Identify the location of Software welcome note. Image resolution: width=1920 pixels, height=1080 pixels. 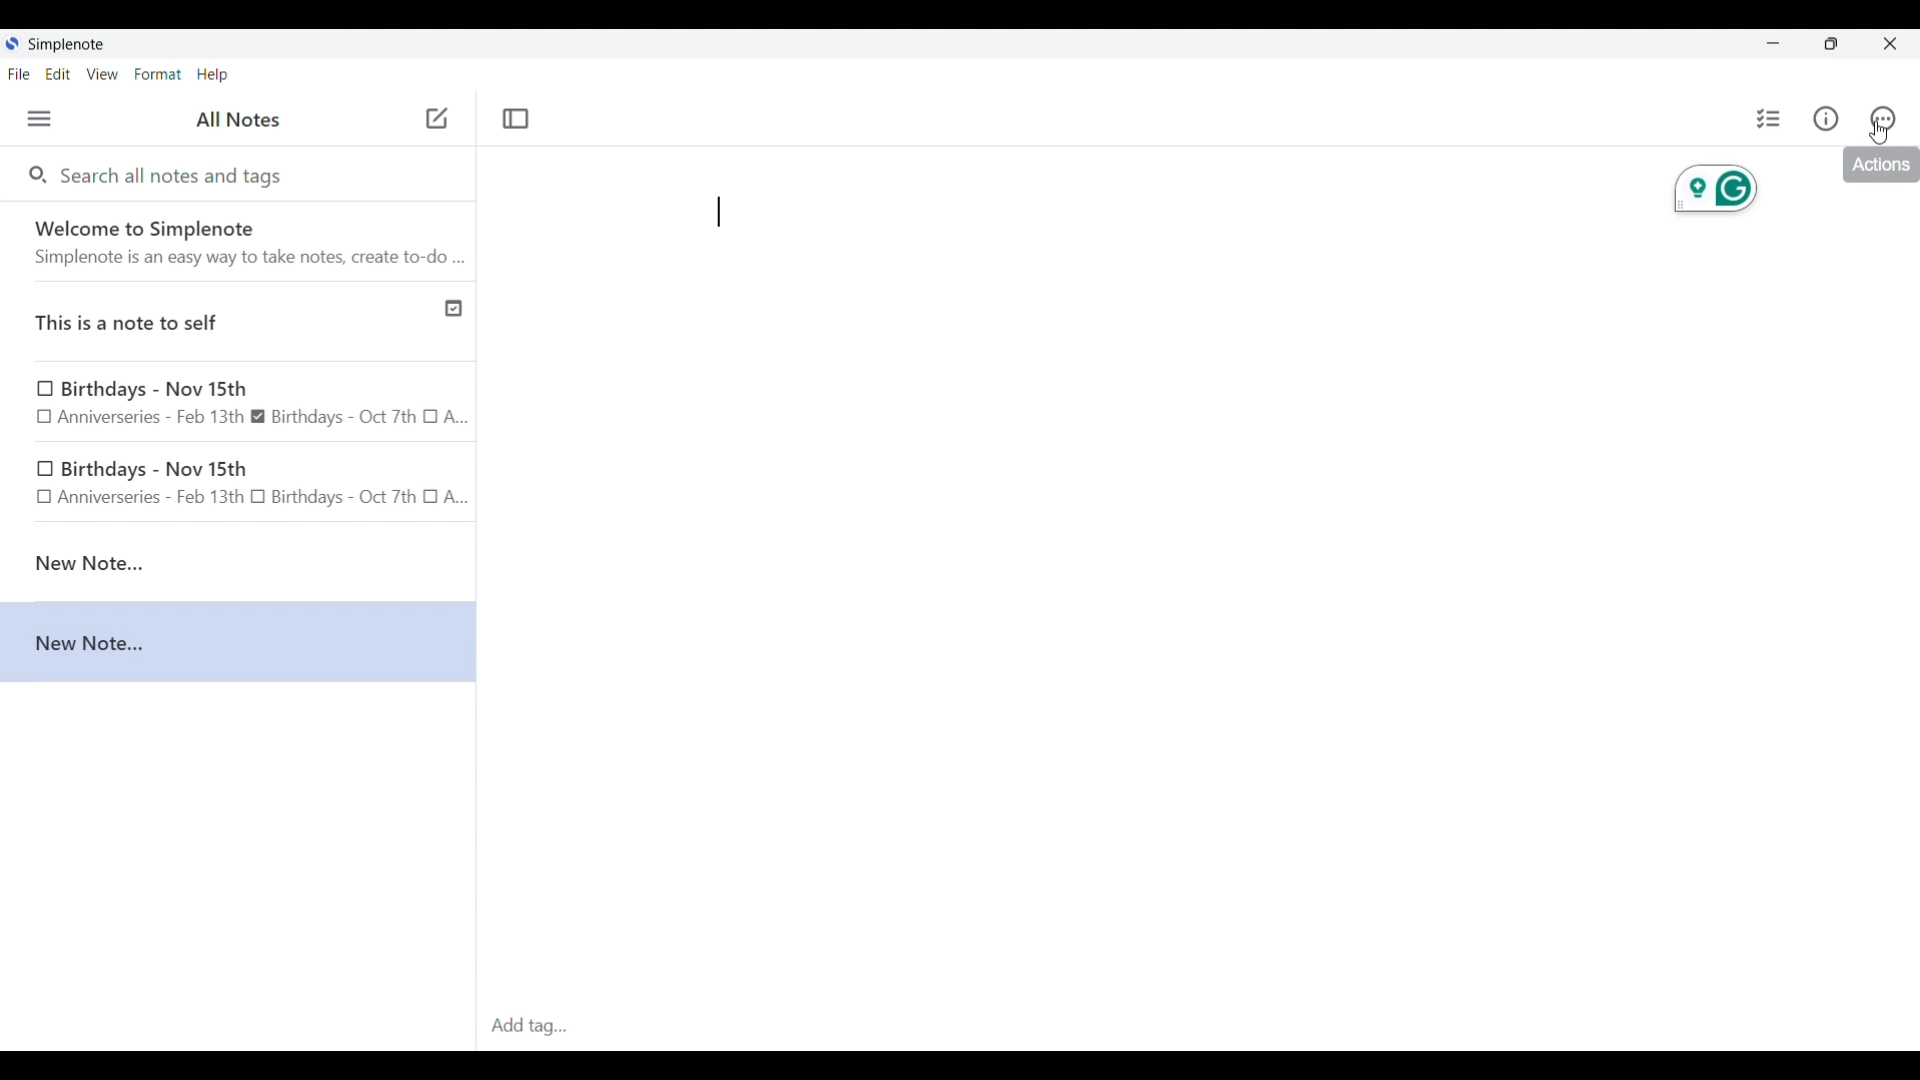
(243, 241).